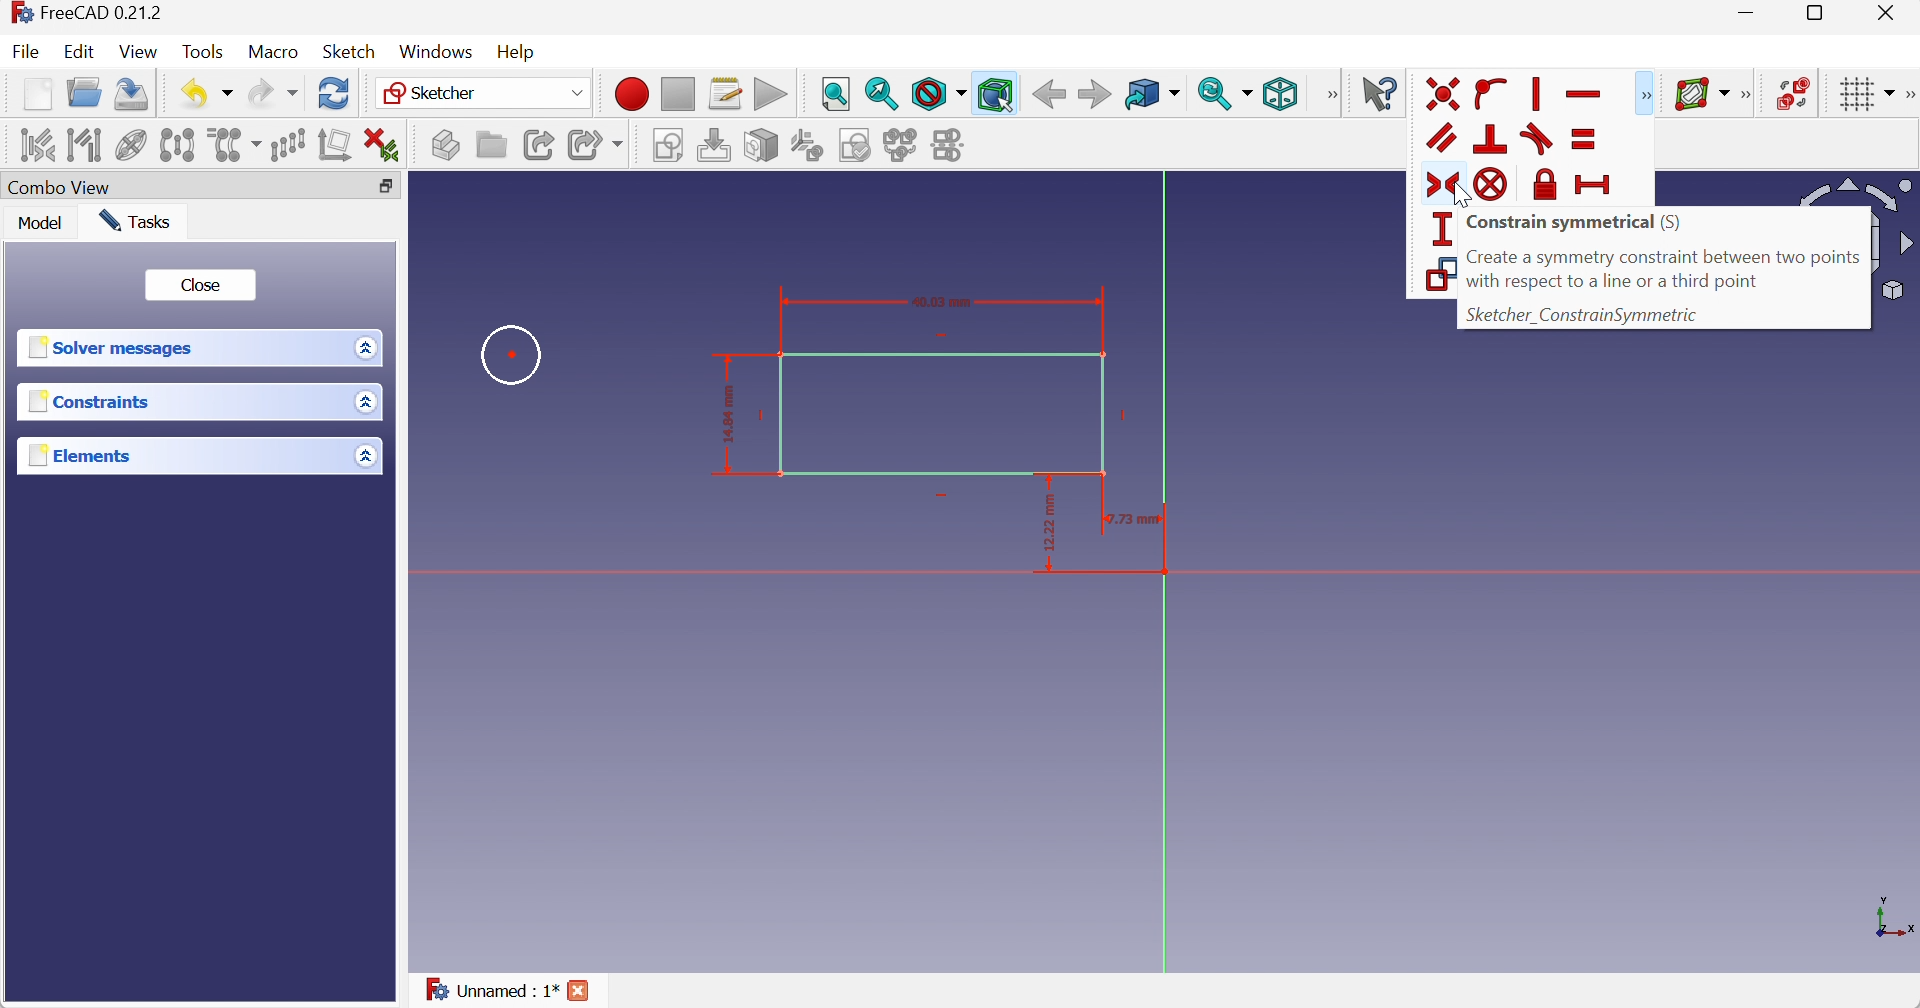  What do you see at coordinates (349, 51) in the screenshot?
I see `Sketch` at bounding box center [349, 51].